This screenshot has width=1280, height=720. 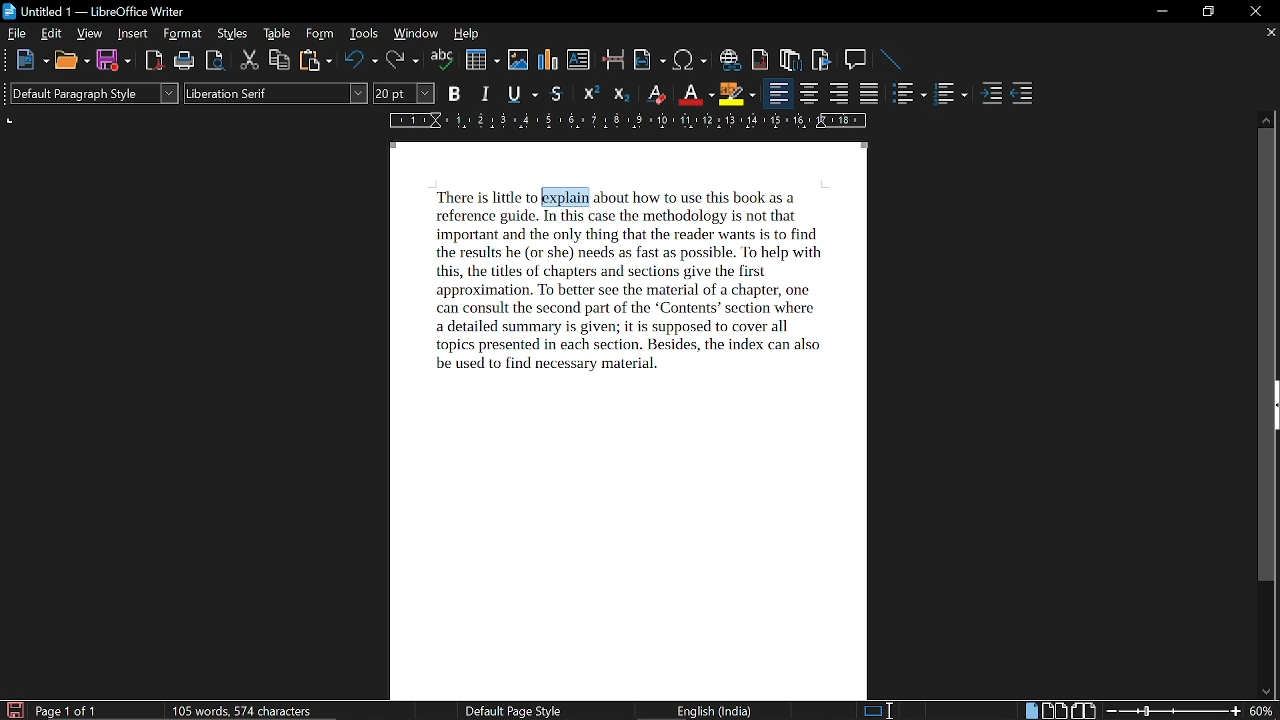 I want to click on toggle ordered list, so click(x=910, y=94).